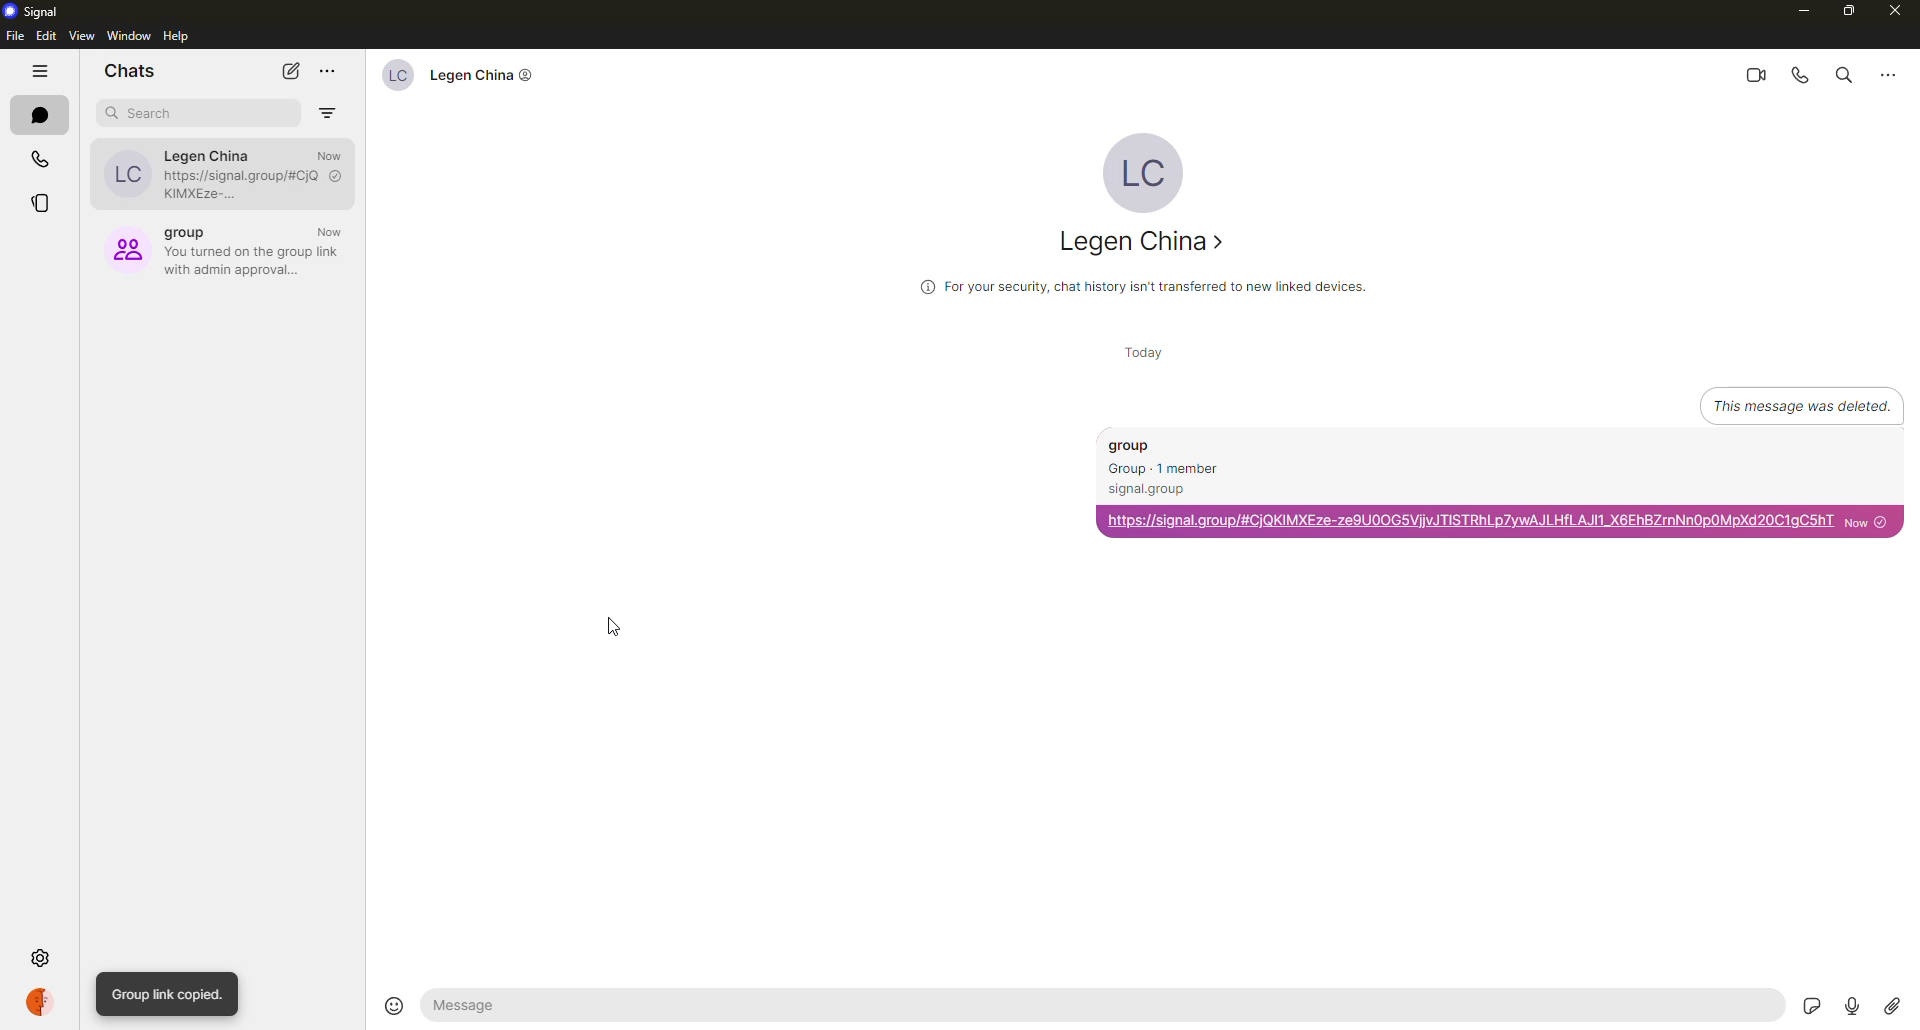  What do you see at coordinates (1850, 12) in the screenshot?
I see `maximize` at bounding box center [1850, 12].